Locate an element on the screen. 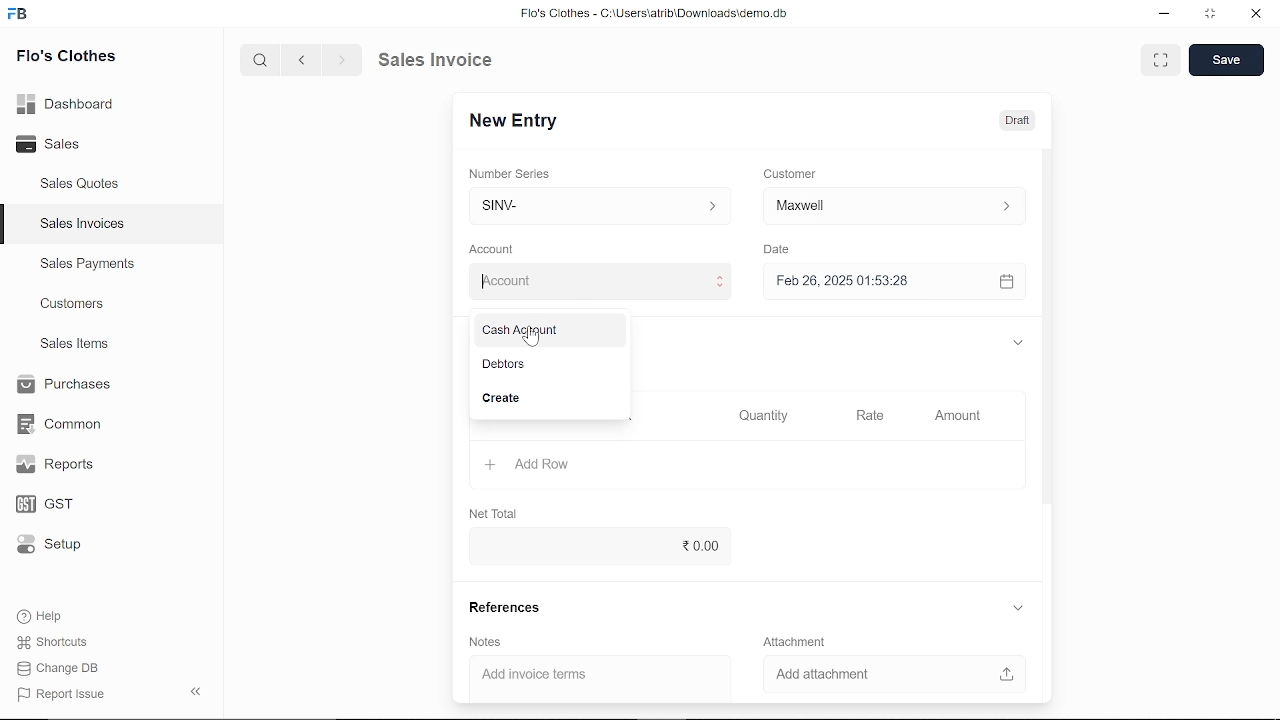  next is located at coordinates (342, 60).